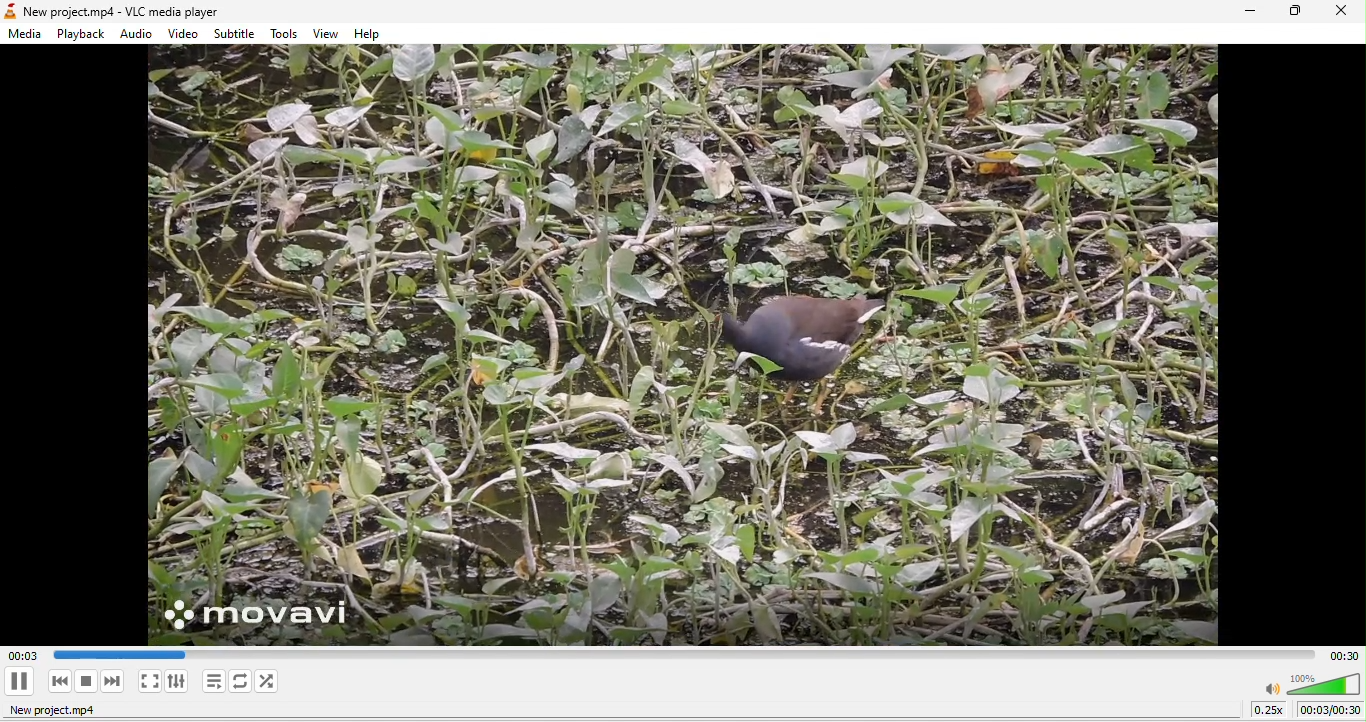 This screenshot has width=1366, height=722. What do you see at coordinates (1312, 682) in the screenshot?
I see `volume` at bounding box center [1312, 682].